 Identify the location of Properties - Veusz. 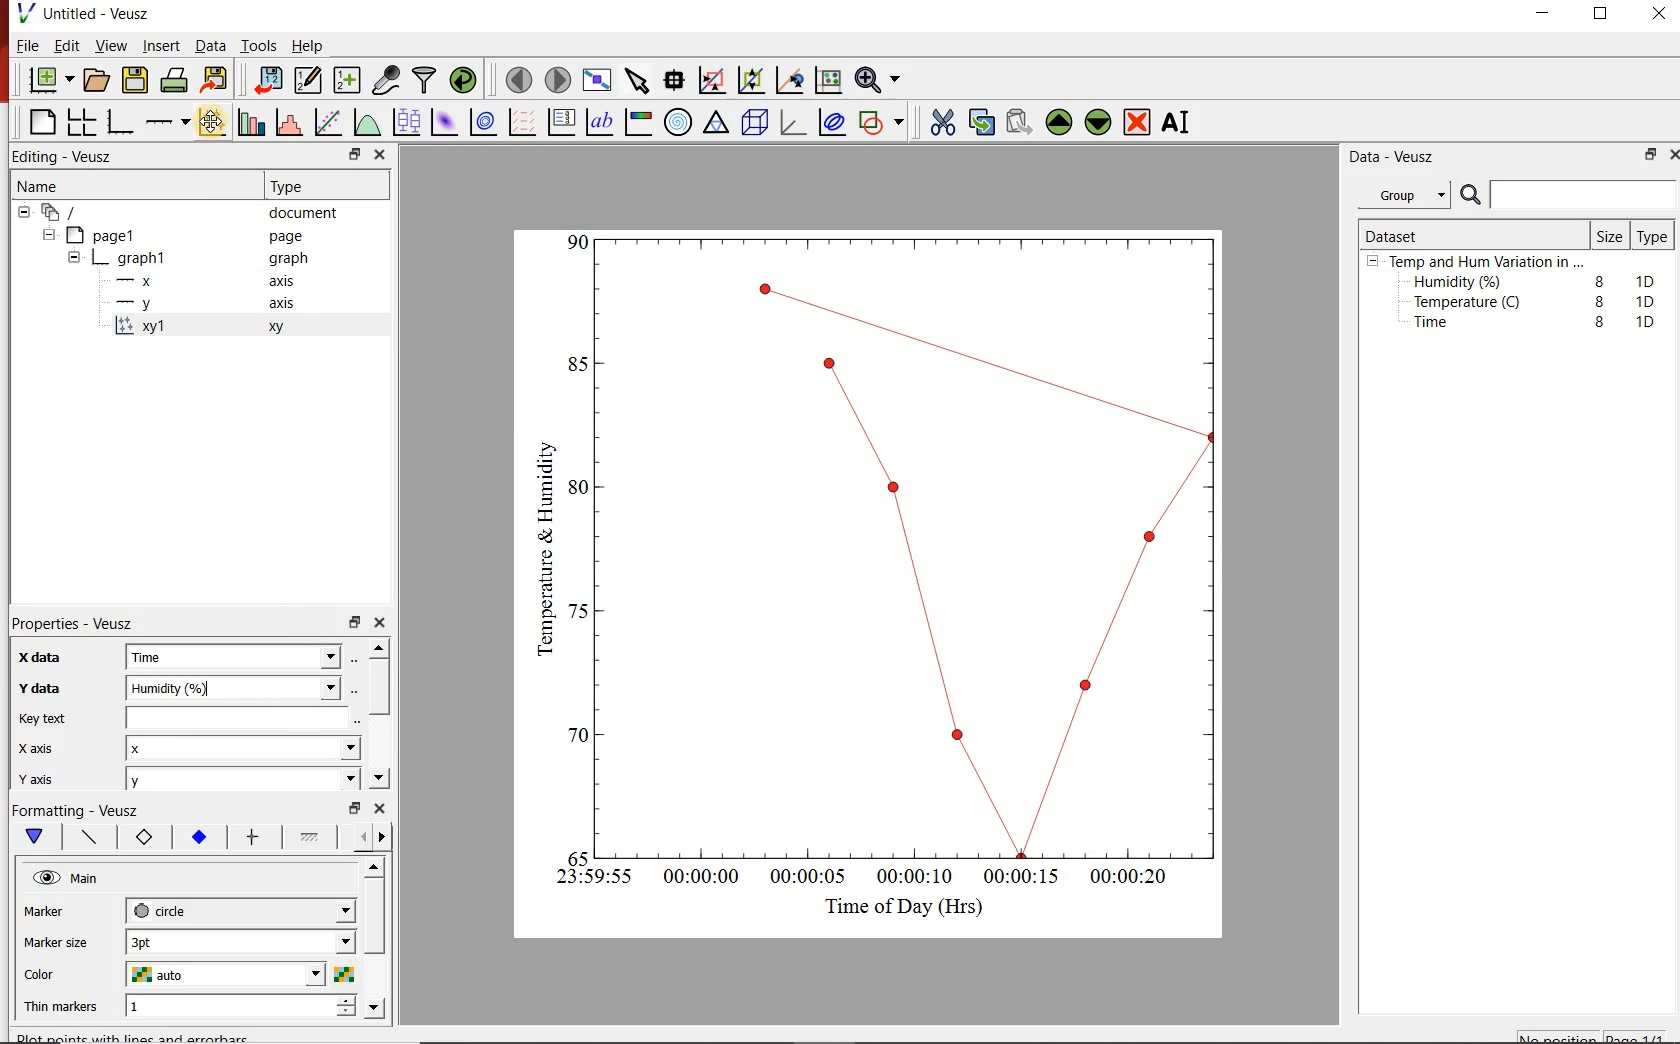
(83, 620).